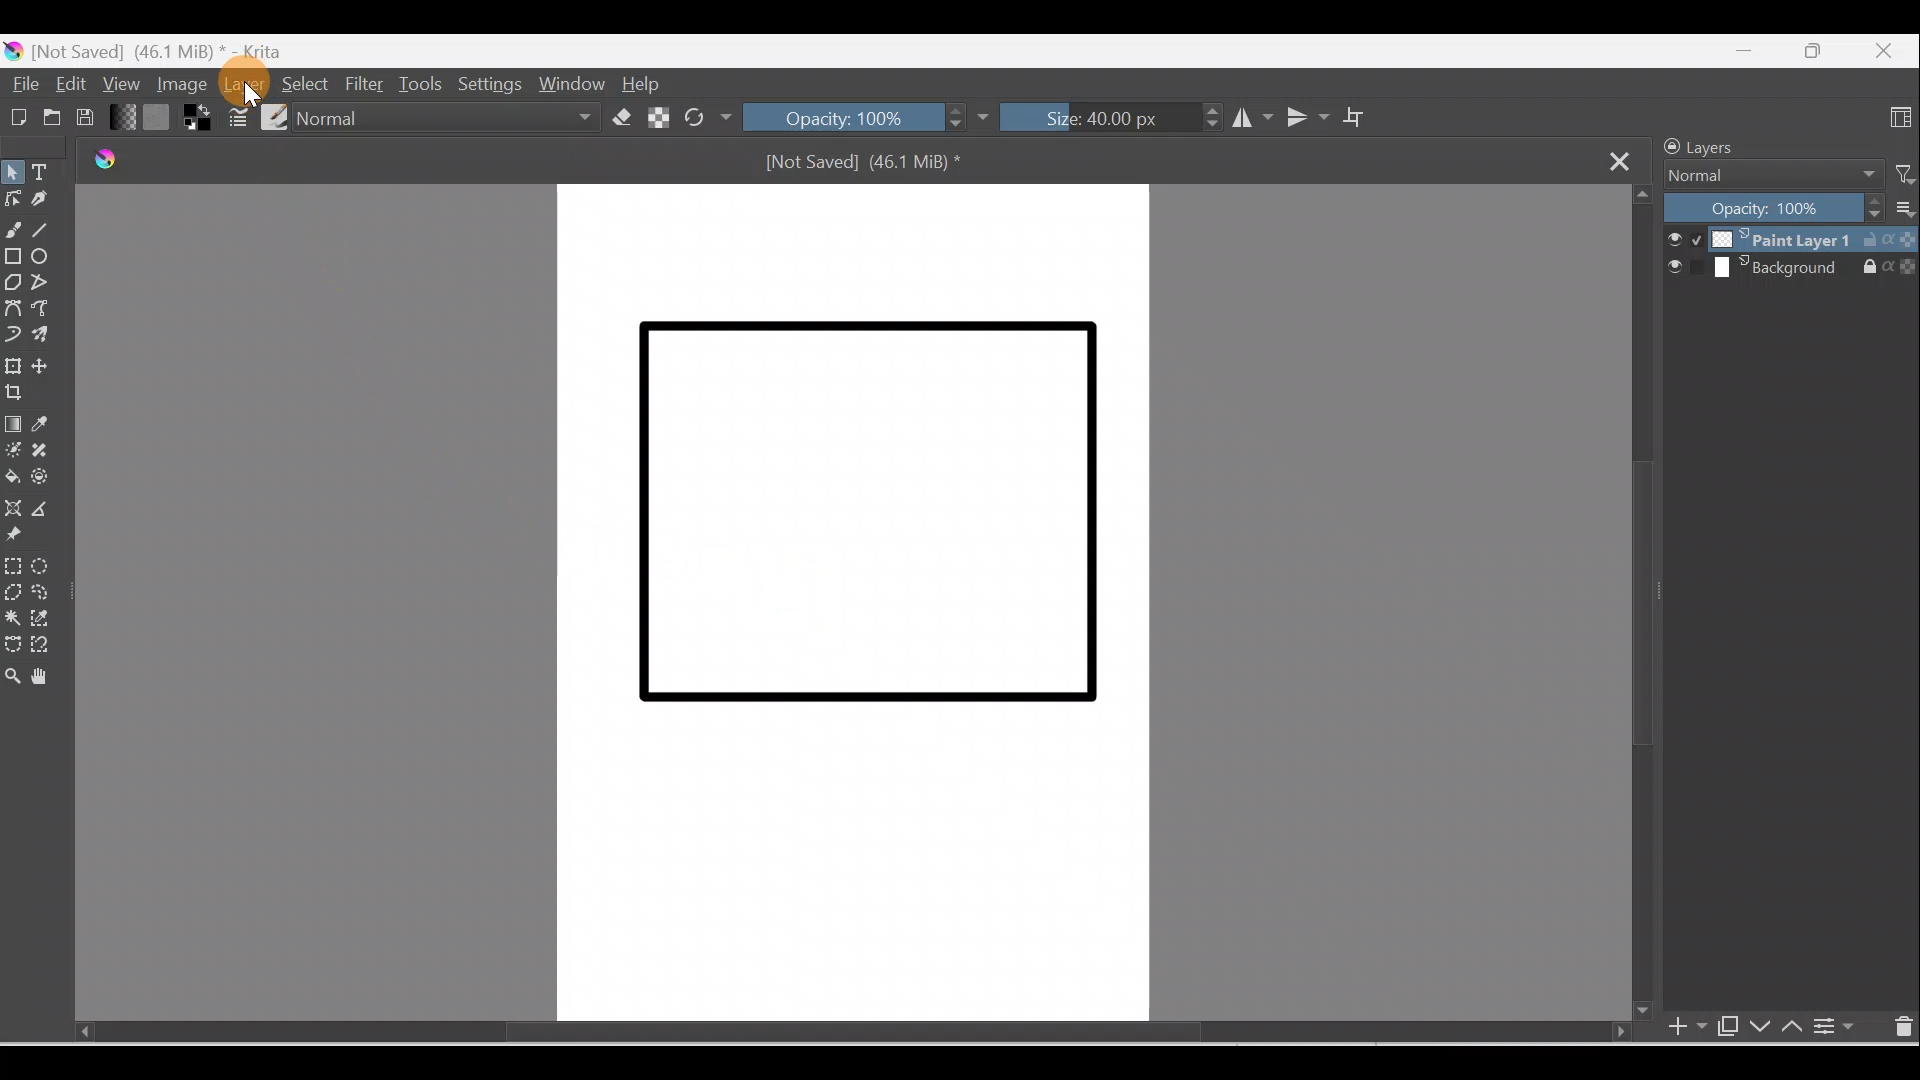 Image resolution: width=1920 pixels, height=1080 pixels. I want to click on Normal Blending mode, so click(1763, 176).